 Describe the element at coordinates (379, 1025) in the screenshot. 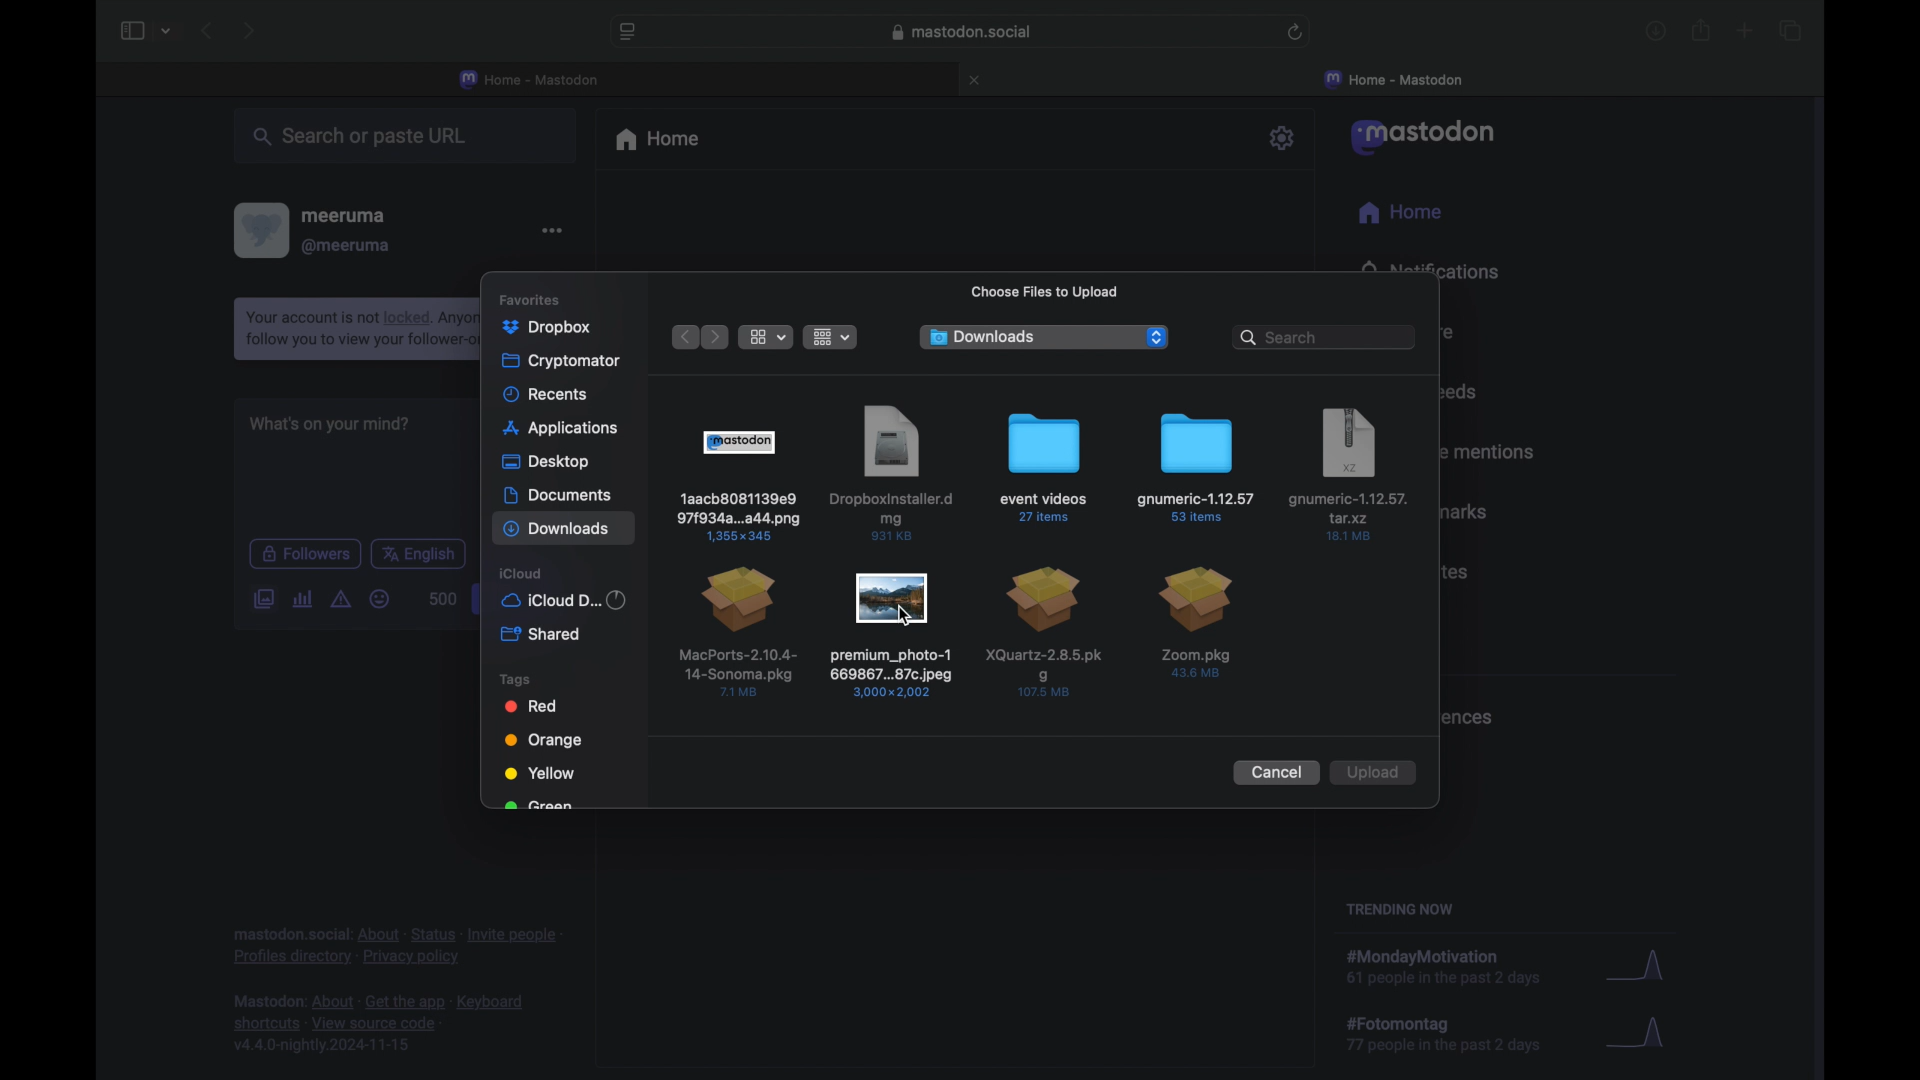

I see `footnote` at that location.